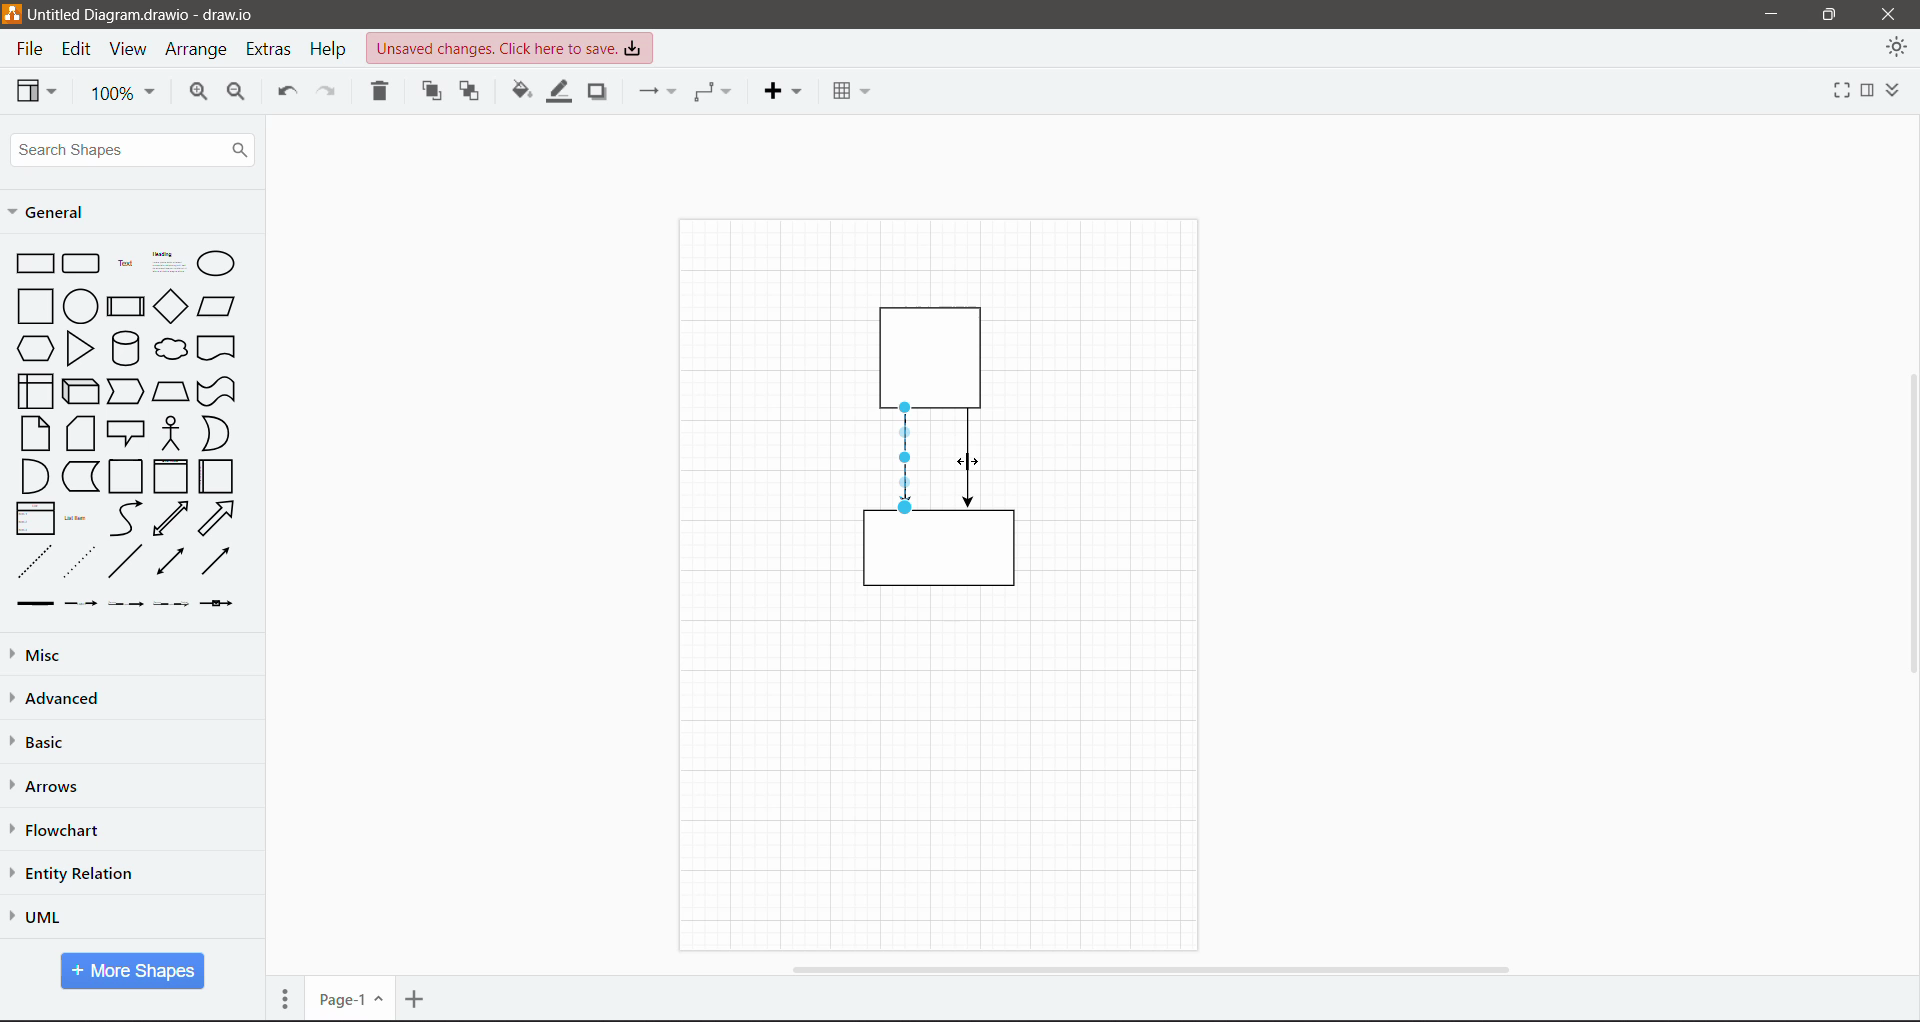 The height and width of the screenshot is (1022, 1920). What do you see at coordinates (34, 262) in the screenshot?
I see `Rectangle` at bounding box center [34, 262].